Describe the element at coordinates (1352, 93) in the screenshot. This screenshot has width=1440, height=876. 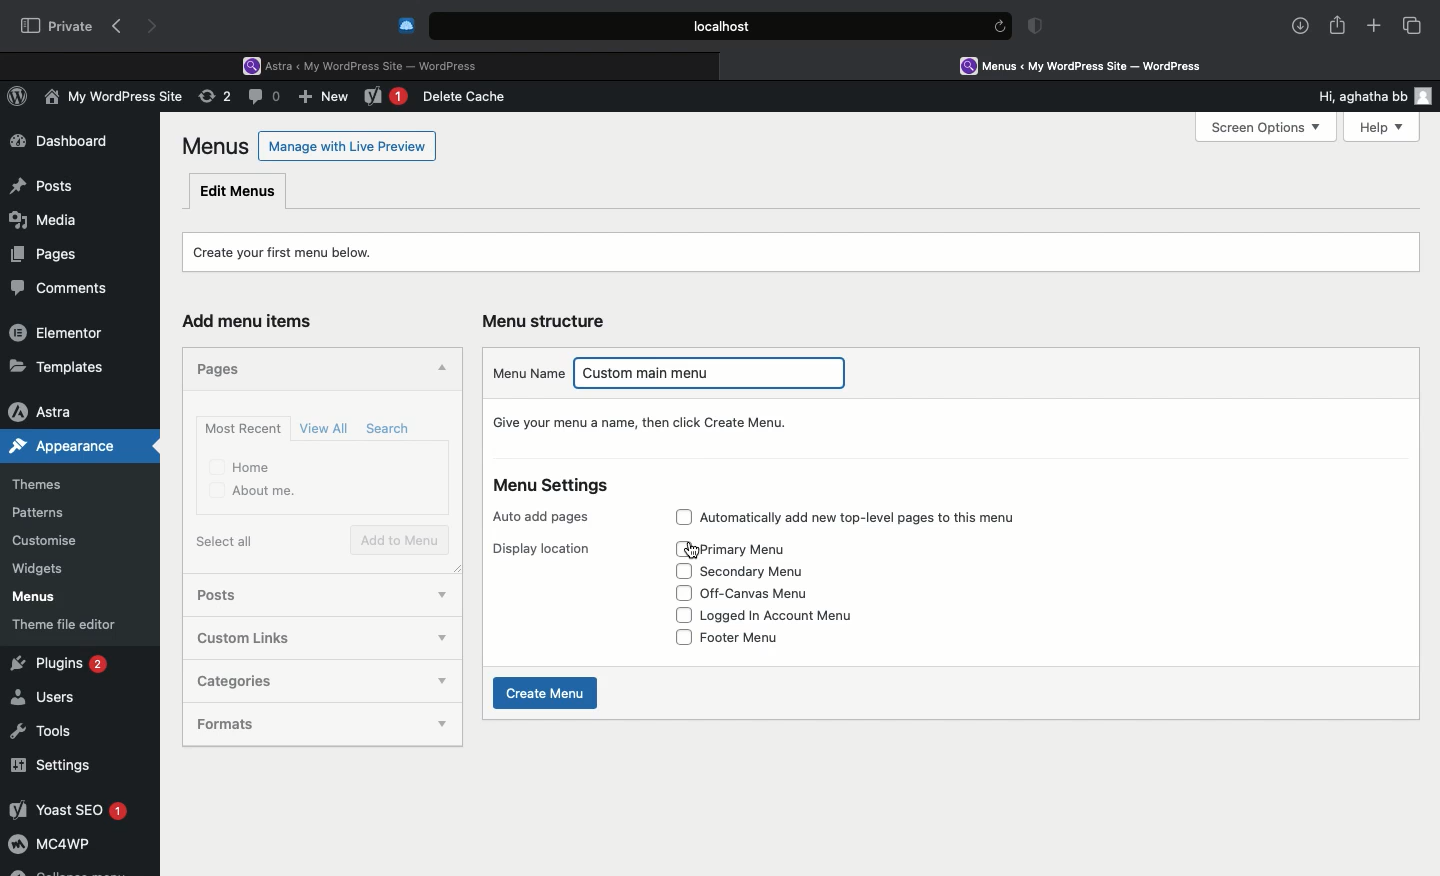
I see `Hi, aghatha bb` at that location.